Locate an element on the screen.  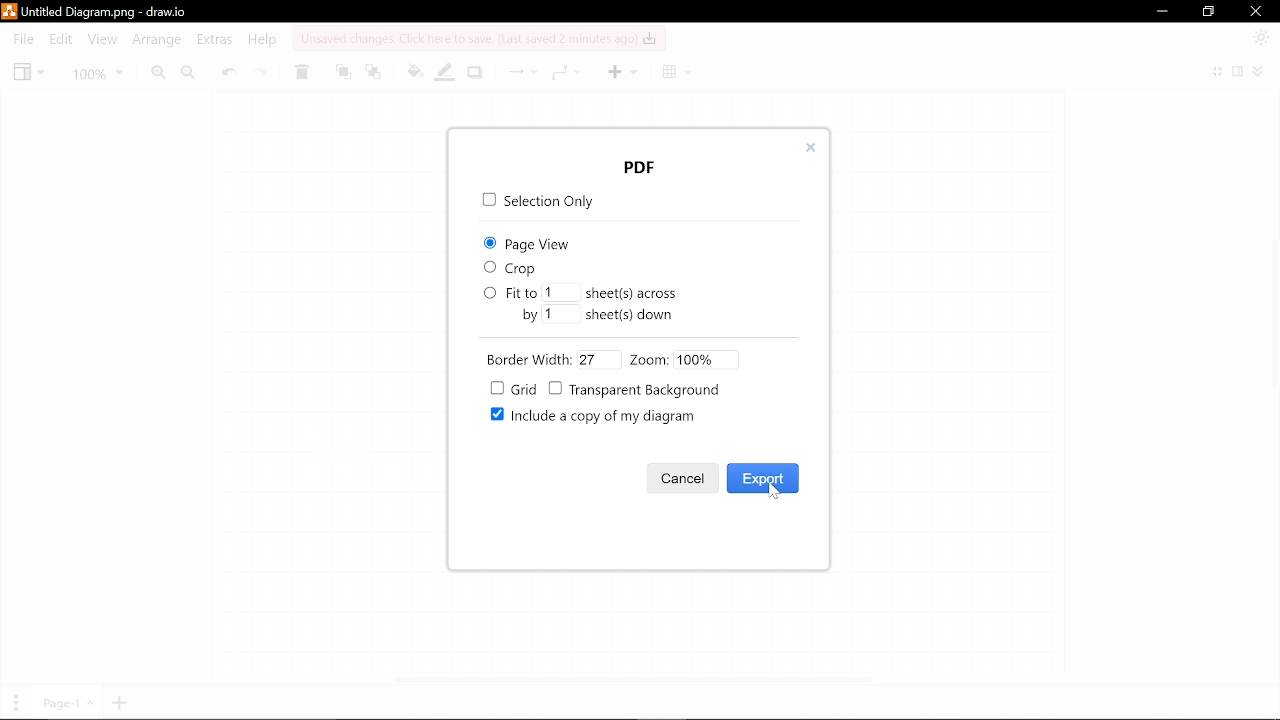
Cancel is located at coordinates (684, 478).